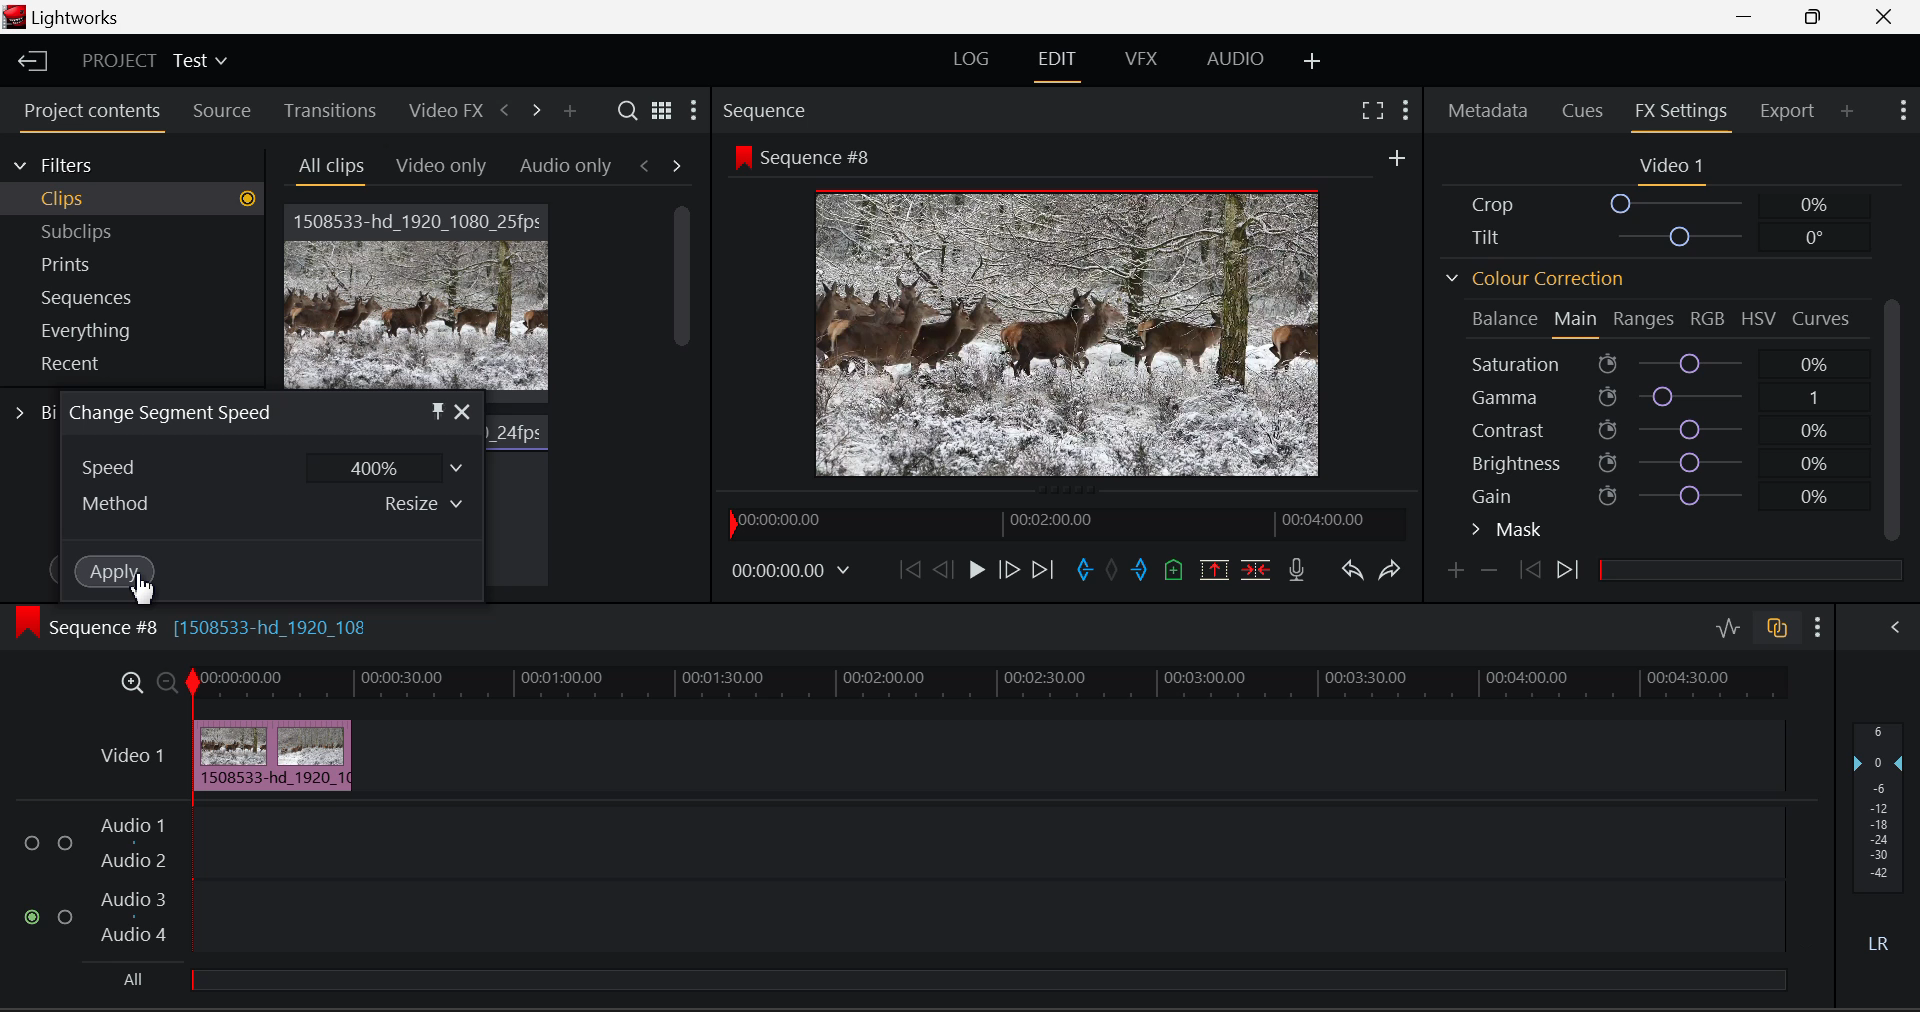  Describe the element at coordinates (1397, 160) in the screenshot. I see `More Options` at that location.